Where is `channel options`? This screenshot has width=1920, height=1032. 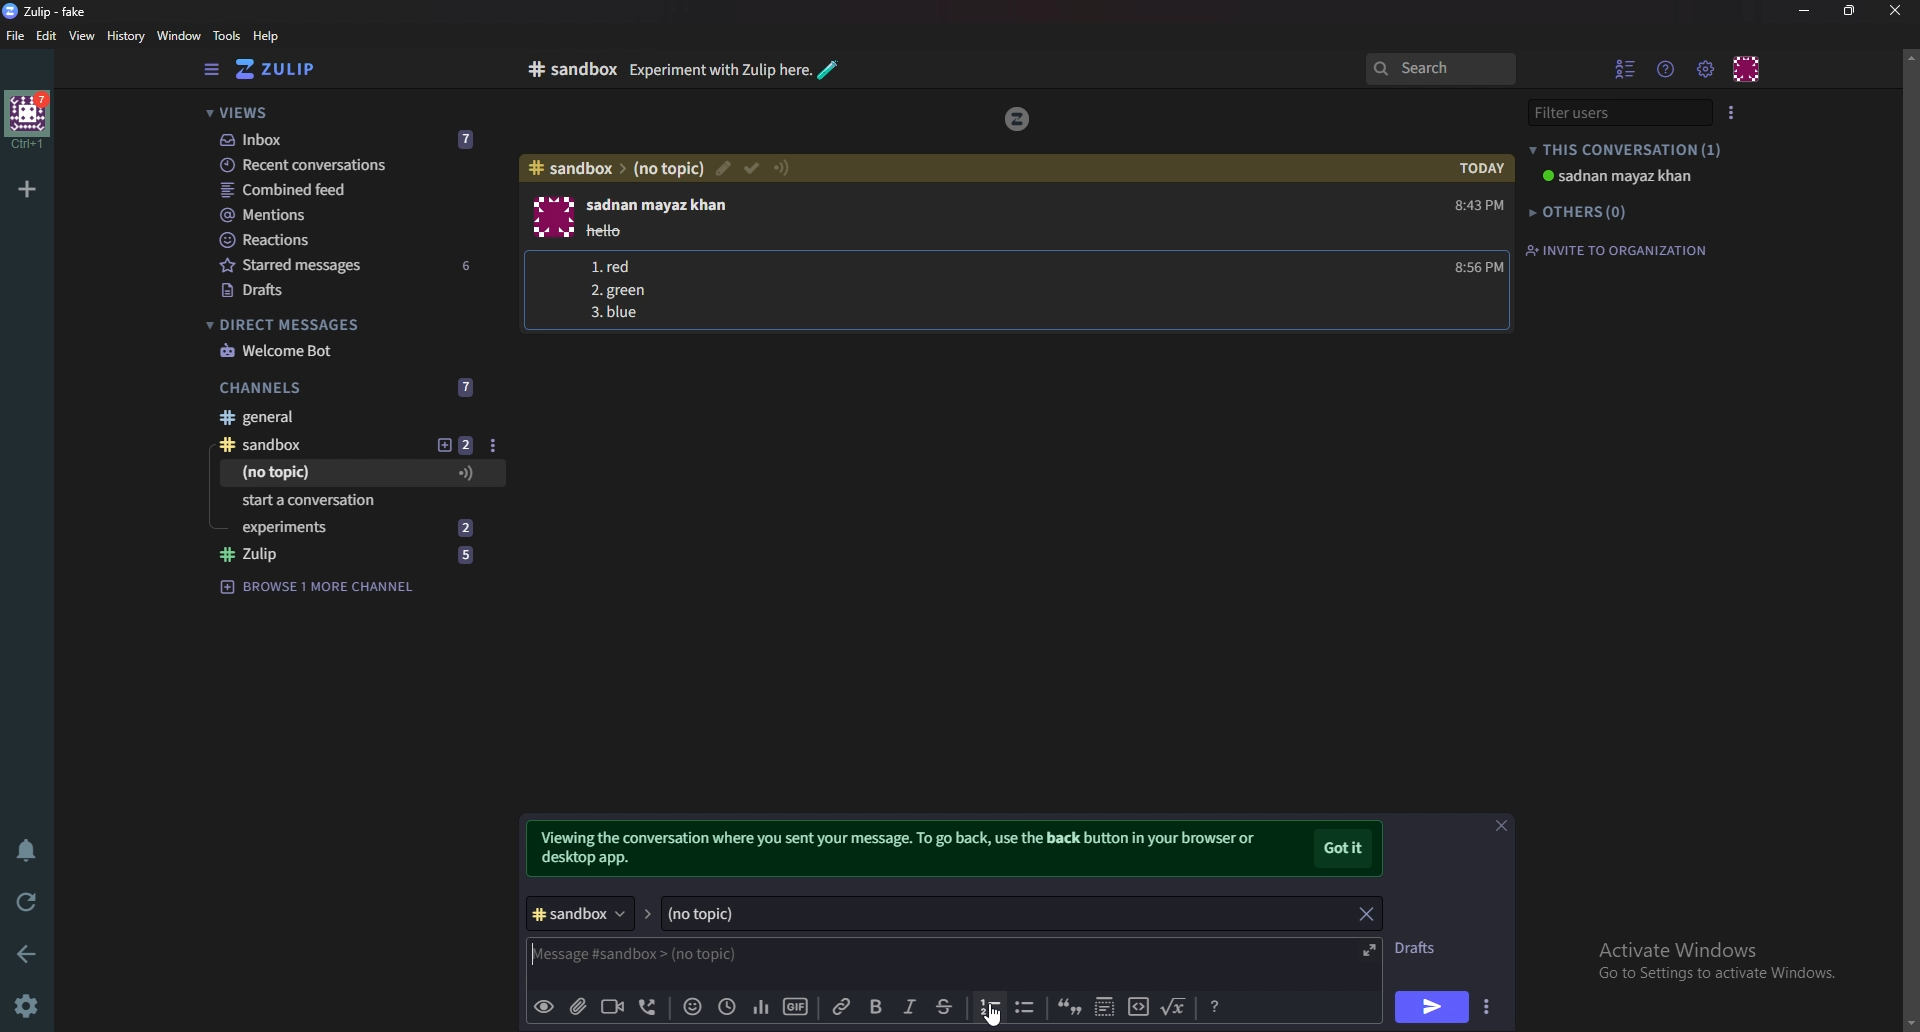
channel options is located at coordinates (493, 445).